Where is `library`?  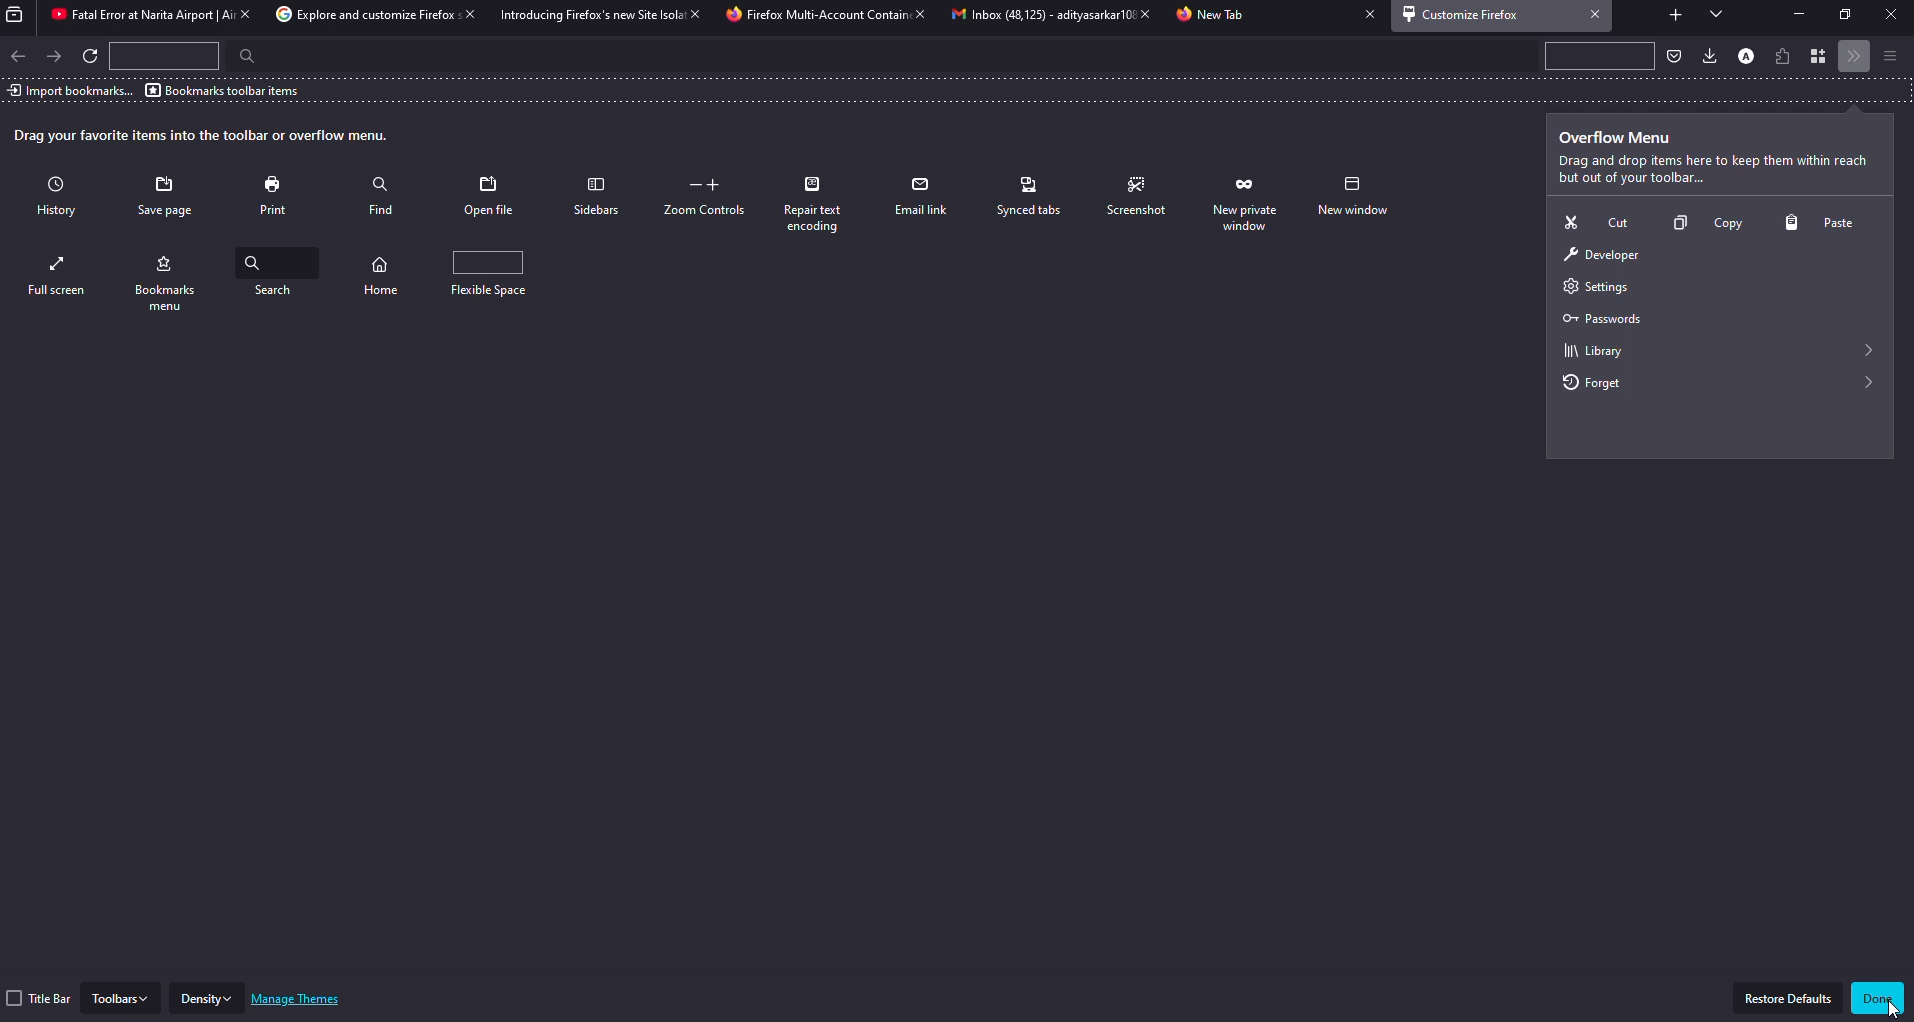 library is located at coordinates (1591, 349).